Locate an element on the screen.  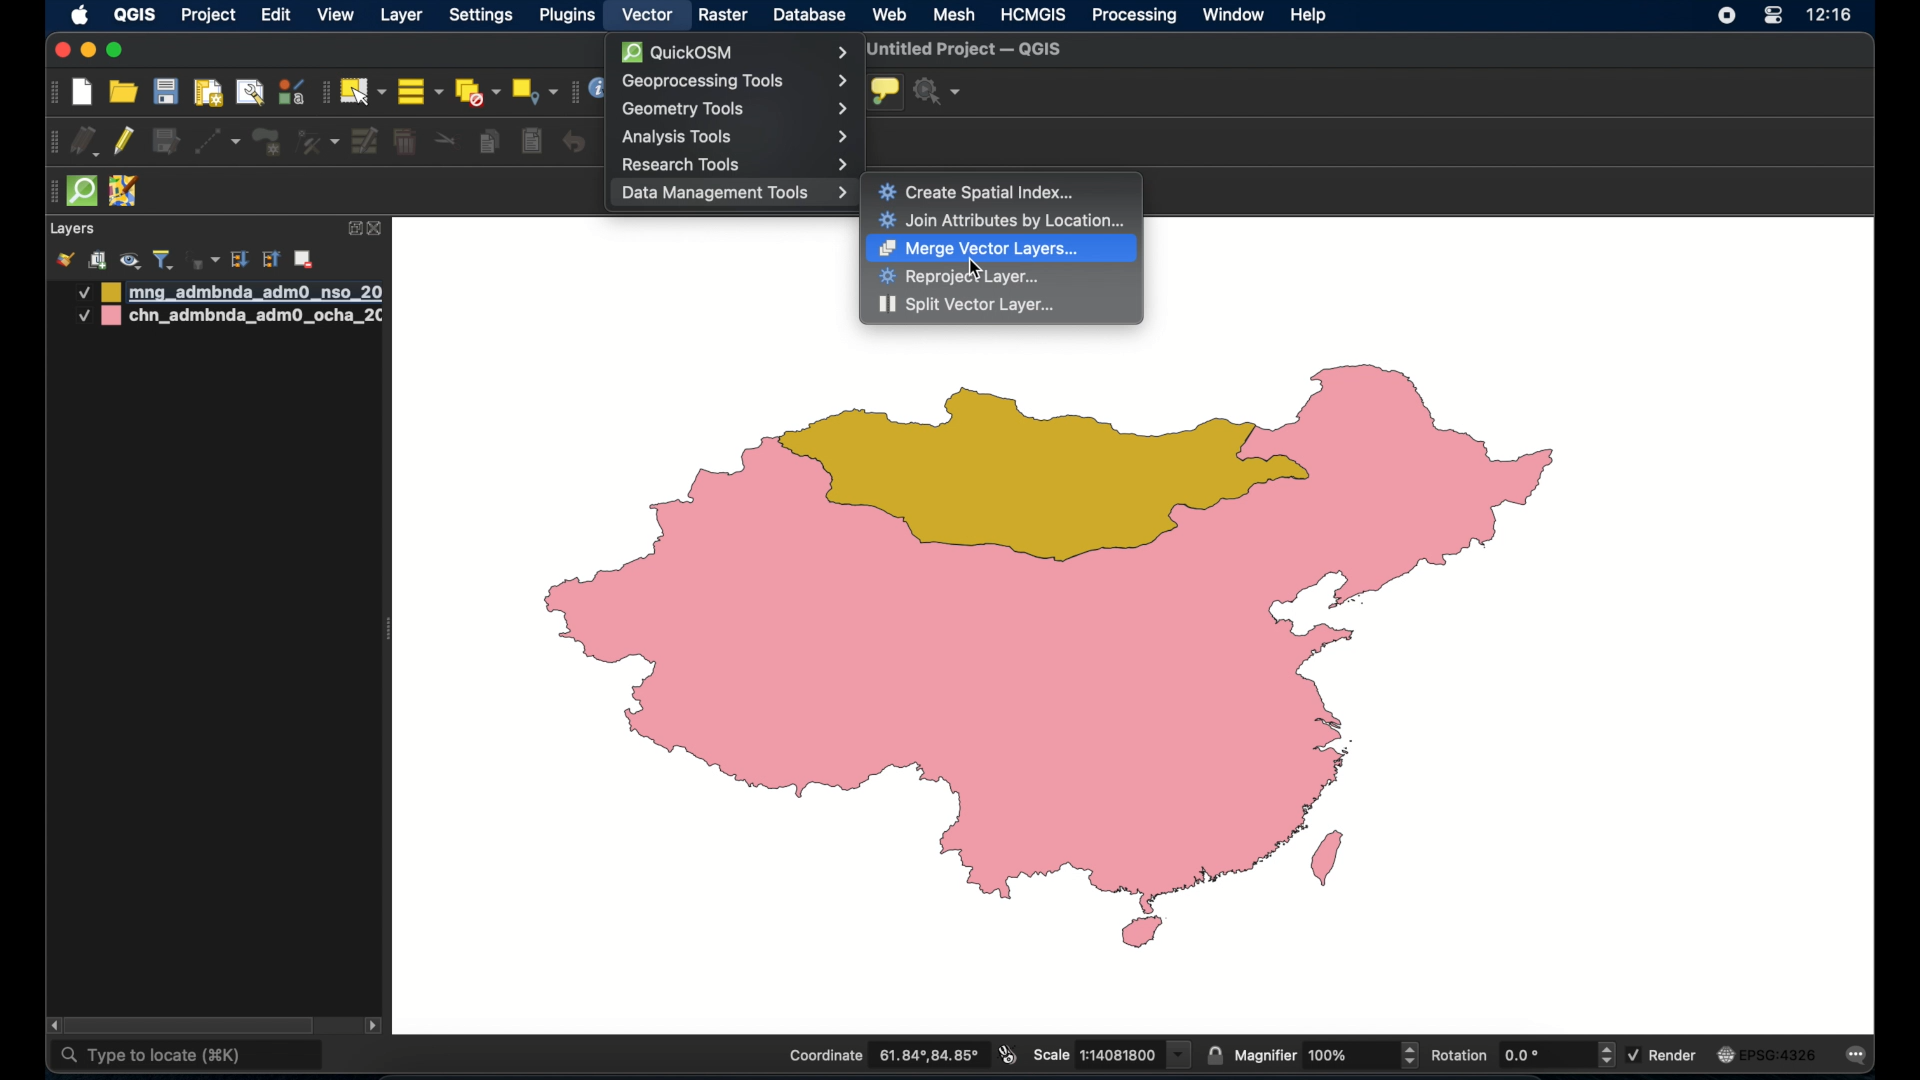
EPSG:4326 is located at coordinates (1767, 1056).